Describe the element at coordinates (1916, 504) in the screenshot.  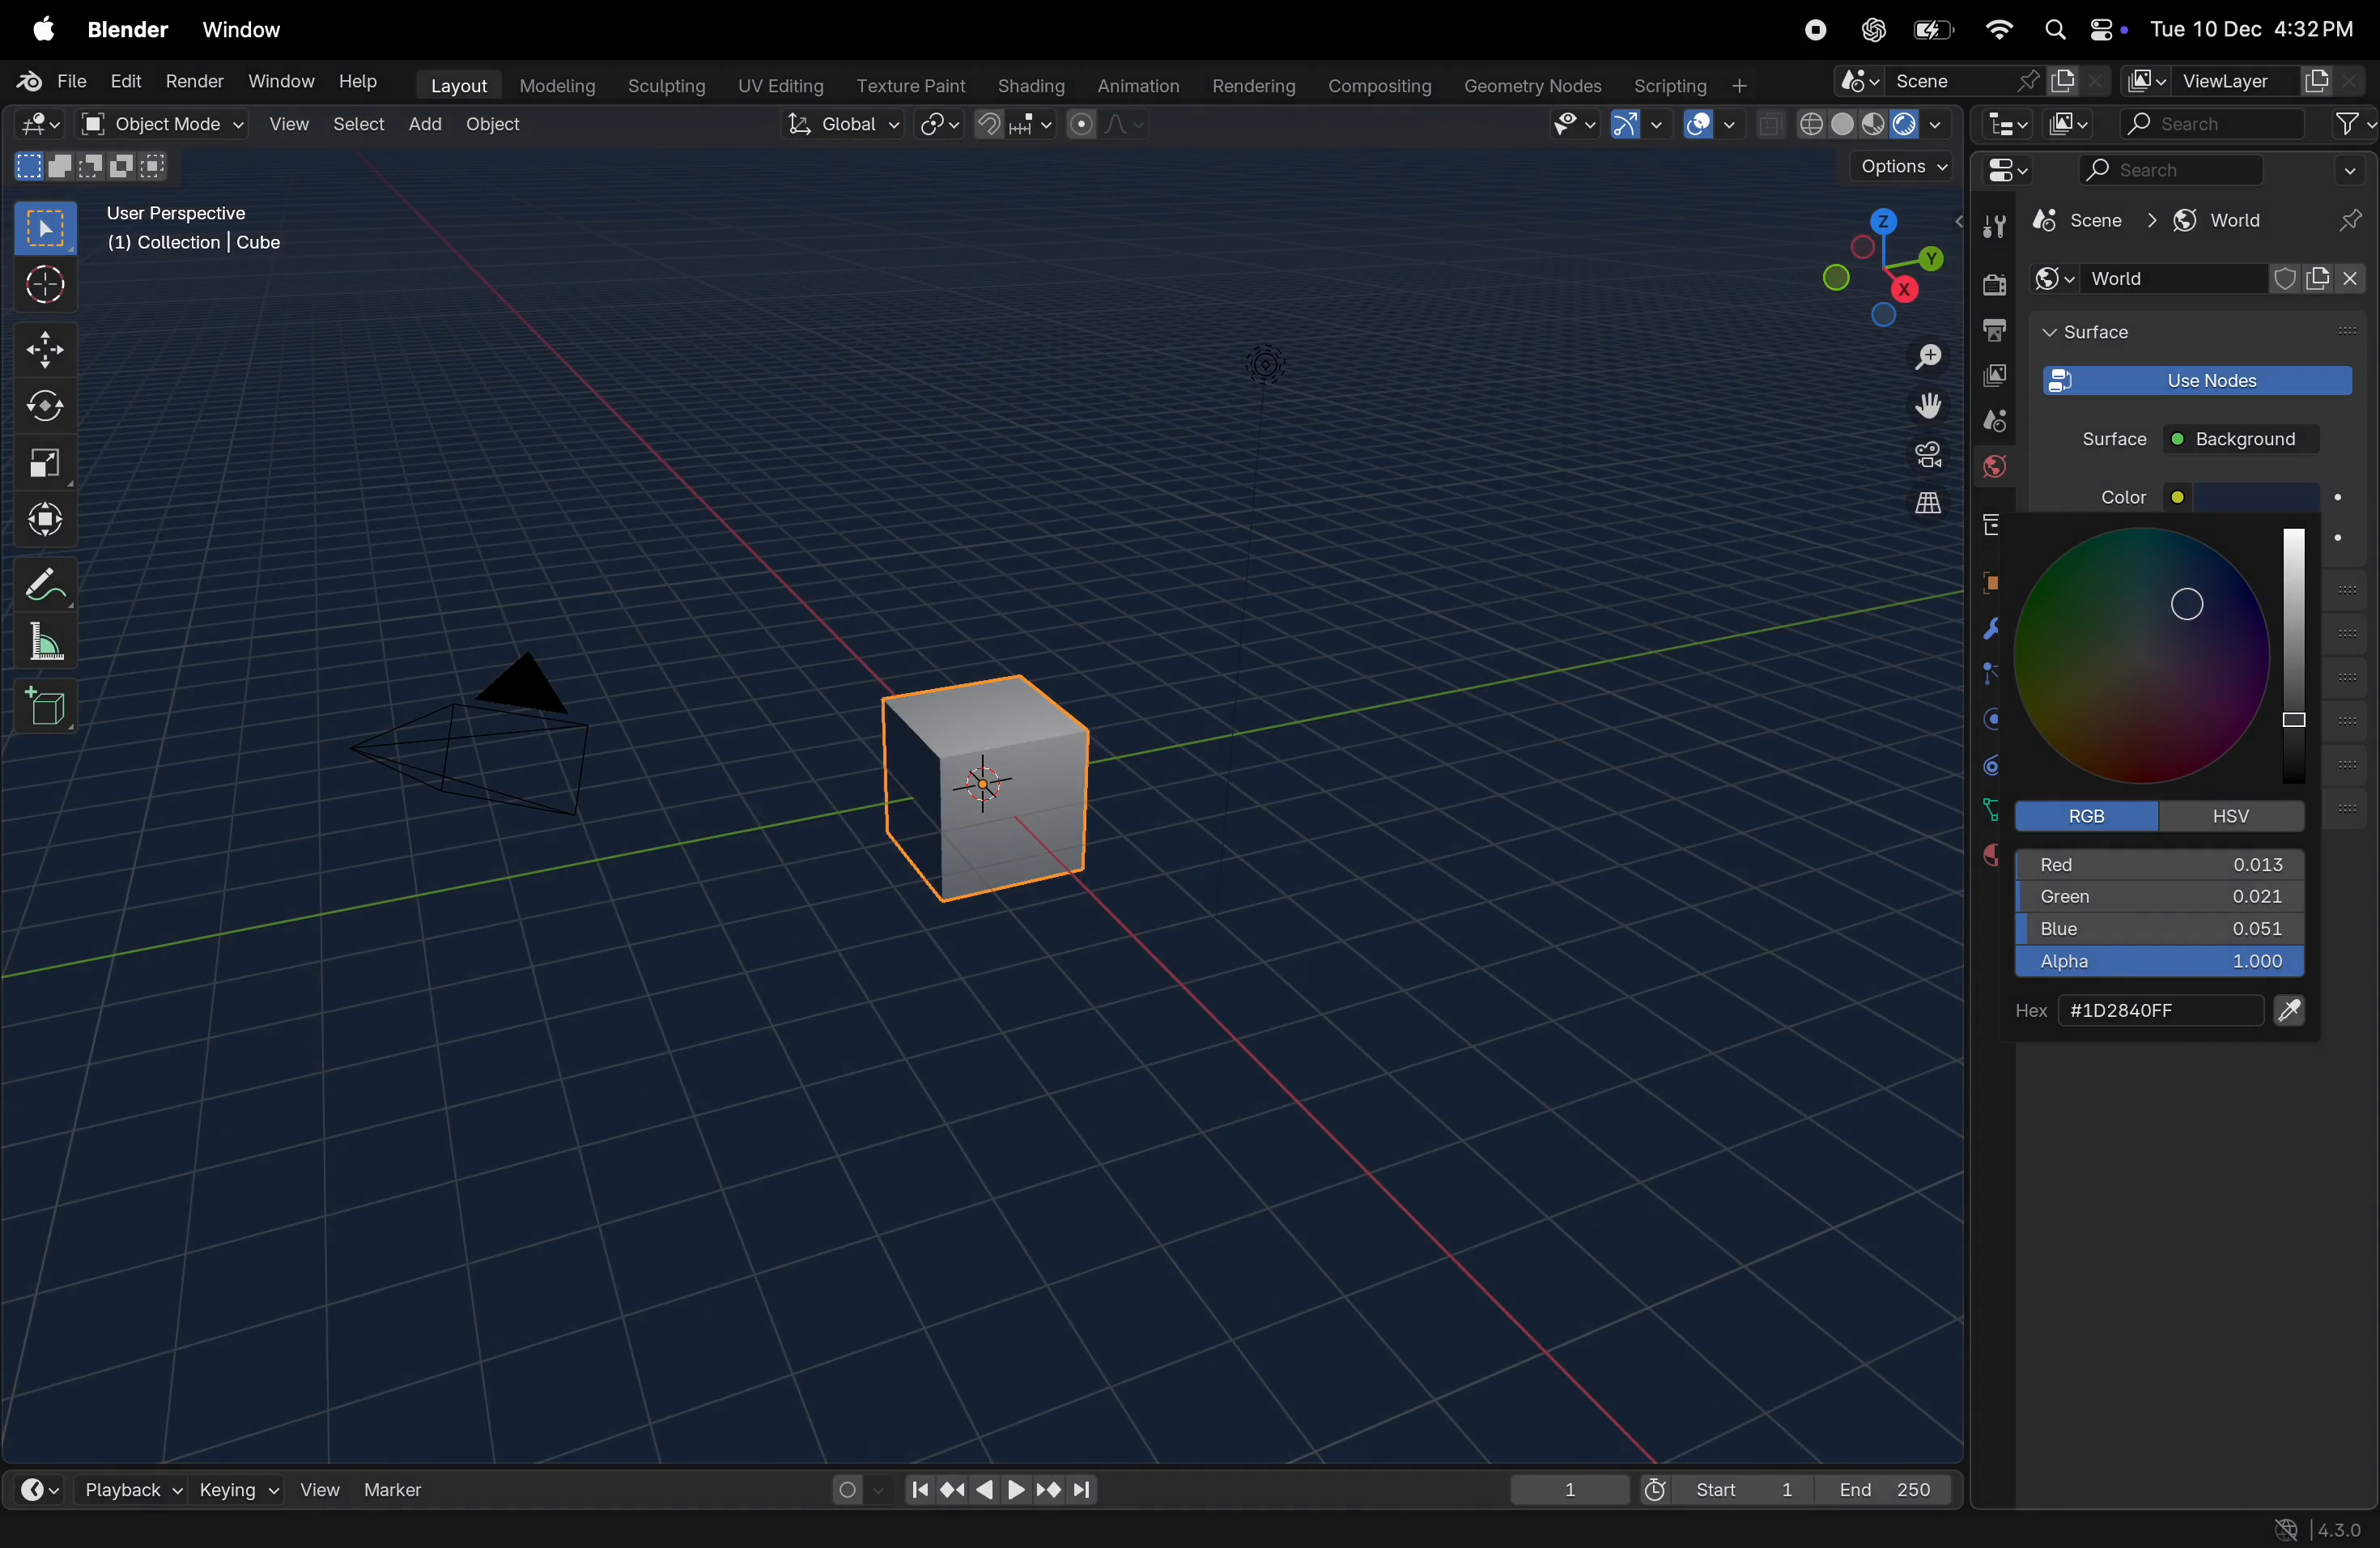
I see `orthographic view` at that location.